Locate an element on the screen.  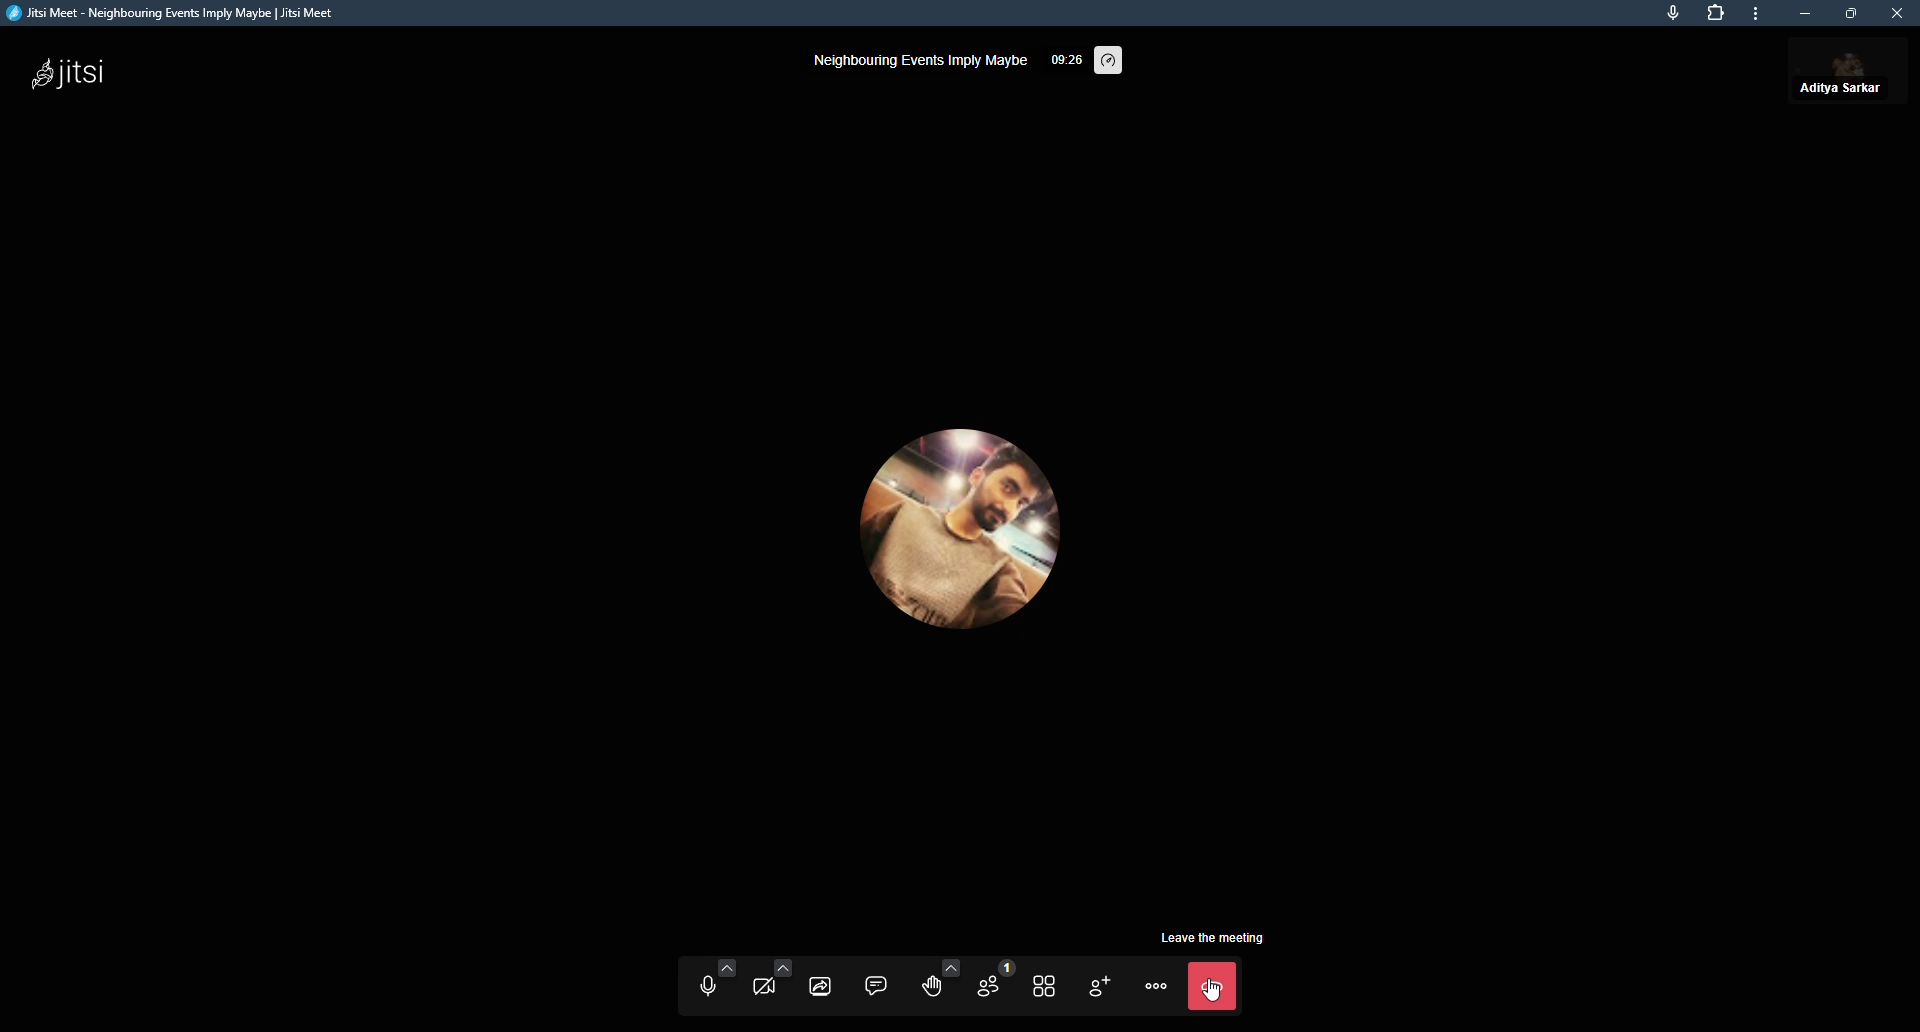
Adtiya Sarkar is located at coordinates (1849, 73).